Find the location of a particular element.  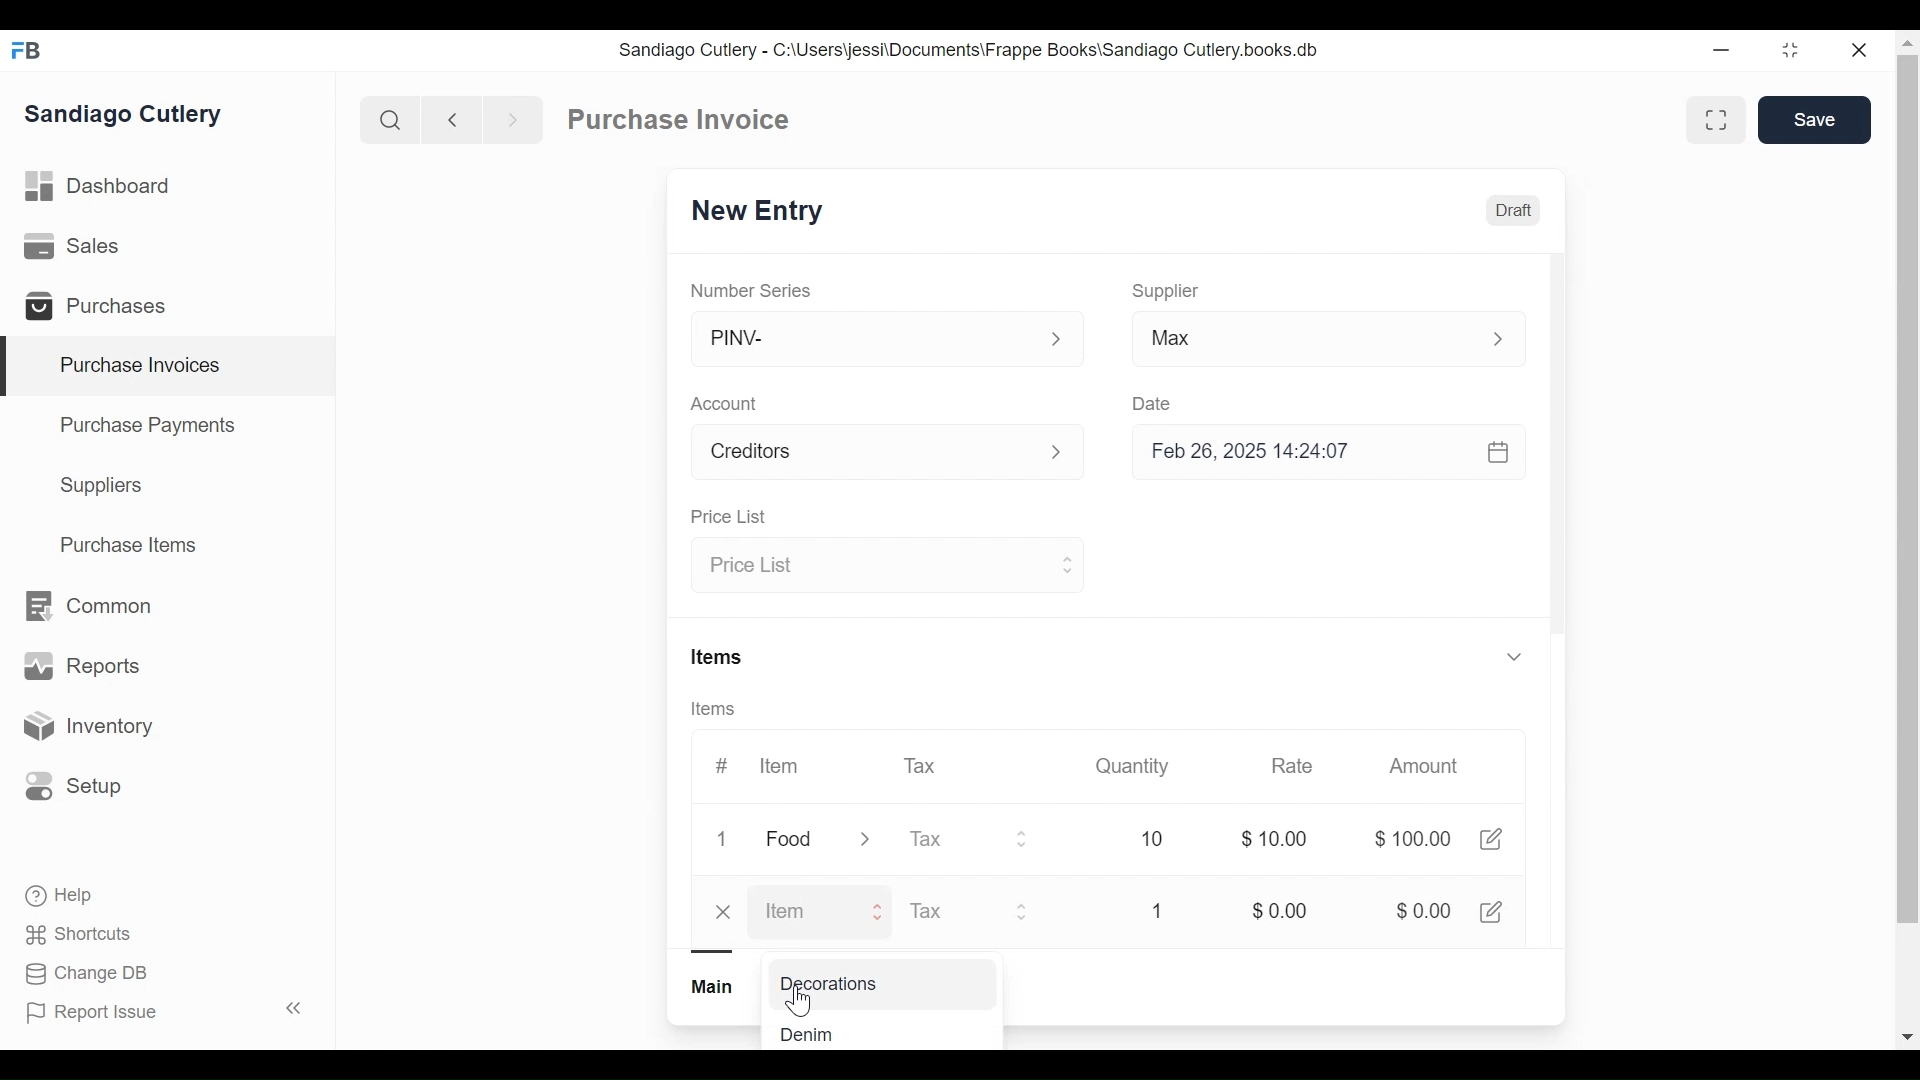

Quantity is located at coordinates (1136, 765).